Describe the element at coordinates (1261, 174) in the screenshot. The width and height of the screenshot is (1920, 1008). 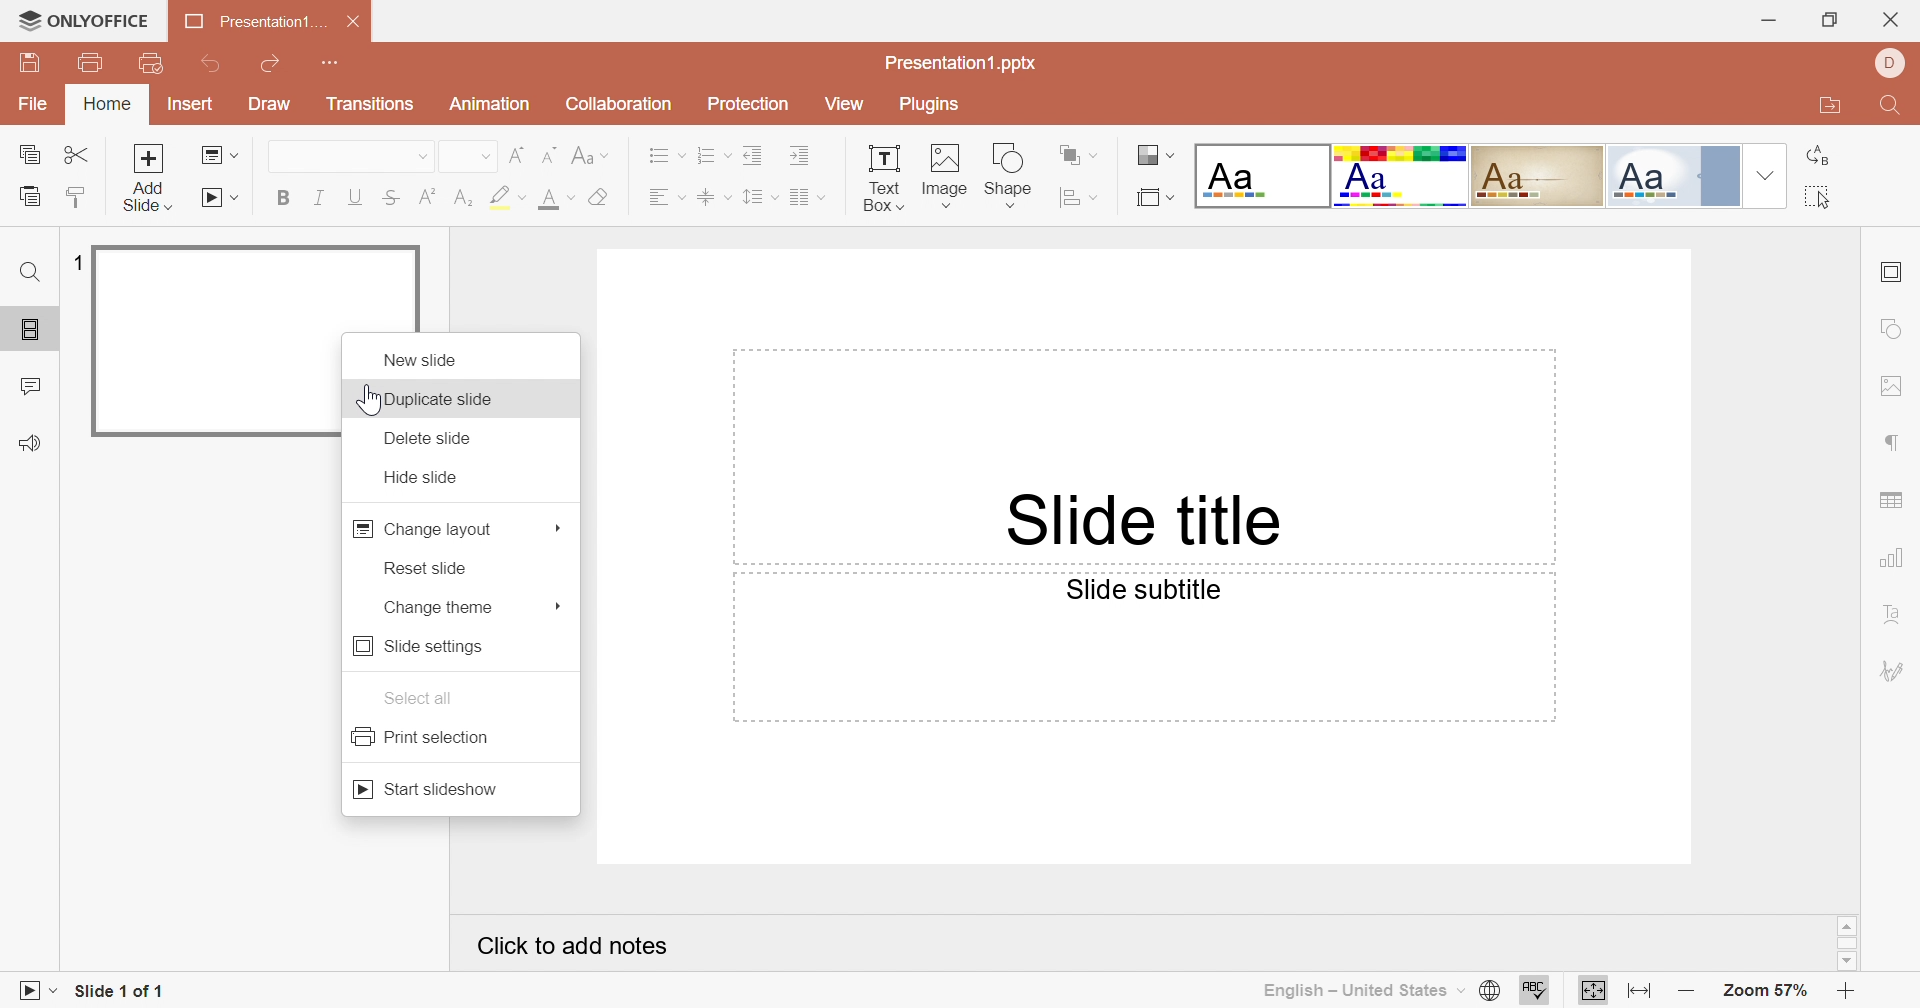
I see `Blank` at that location.